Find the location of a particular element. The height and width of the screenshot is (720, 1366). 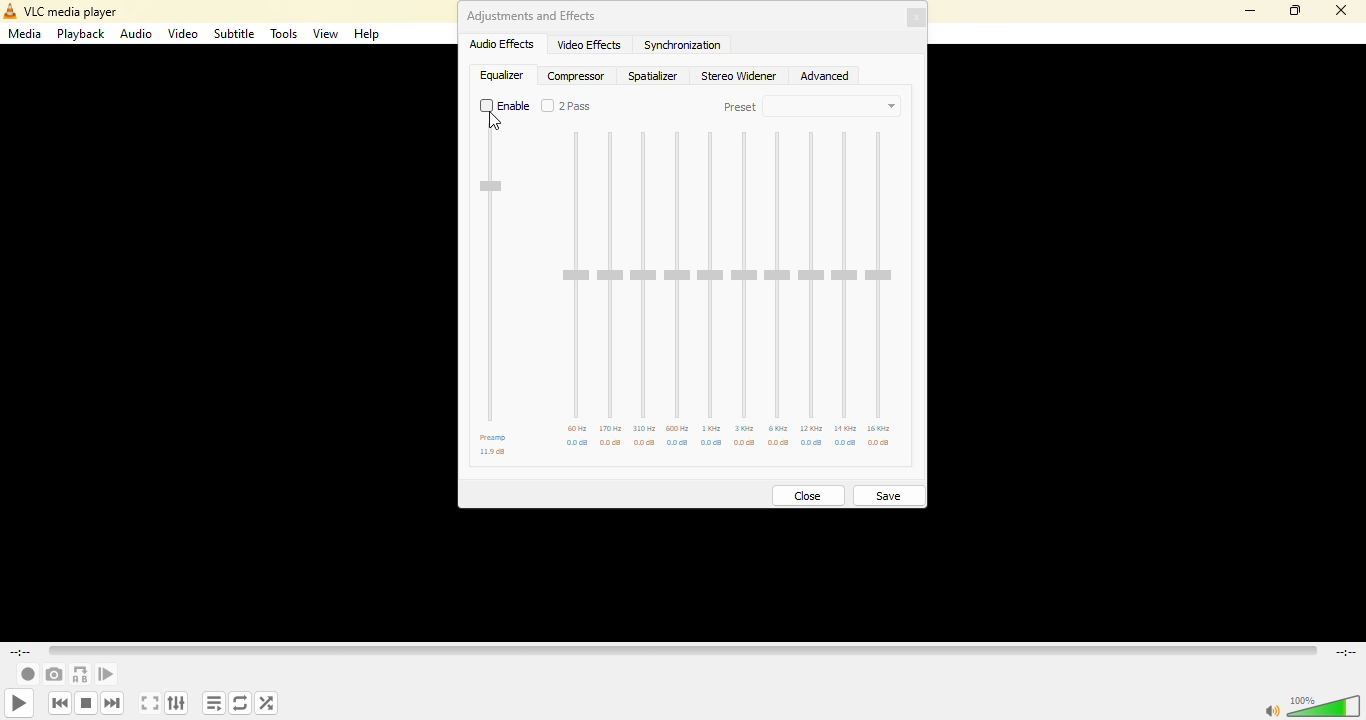

170 hz is located at coordinates (612, 428).